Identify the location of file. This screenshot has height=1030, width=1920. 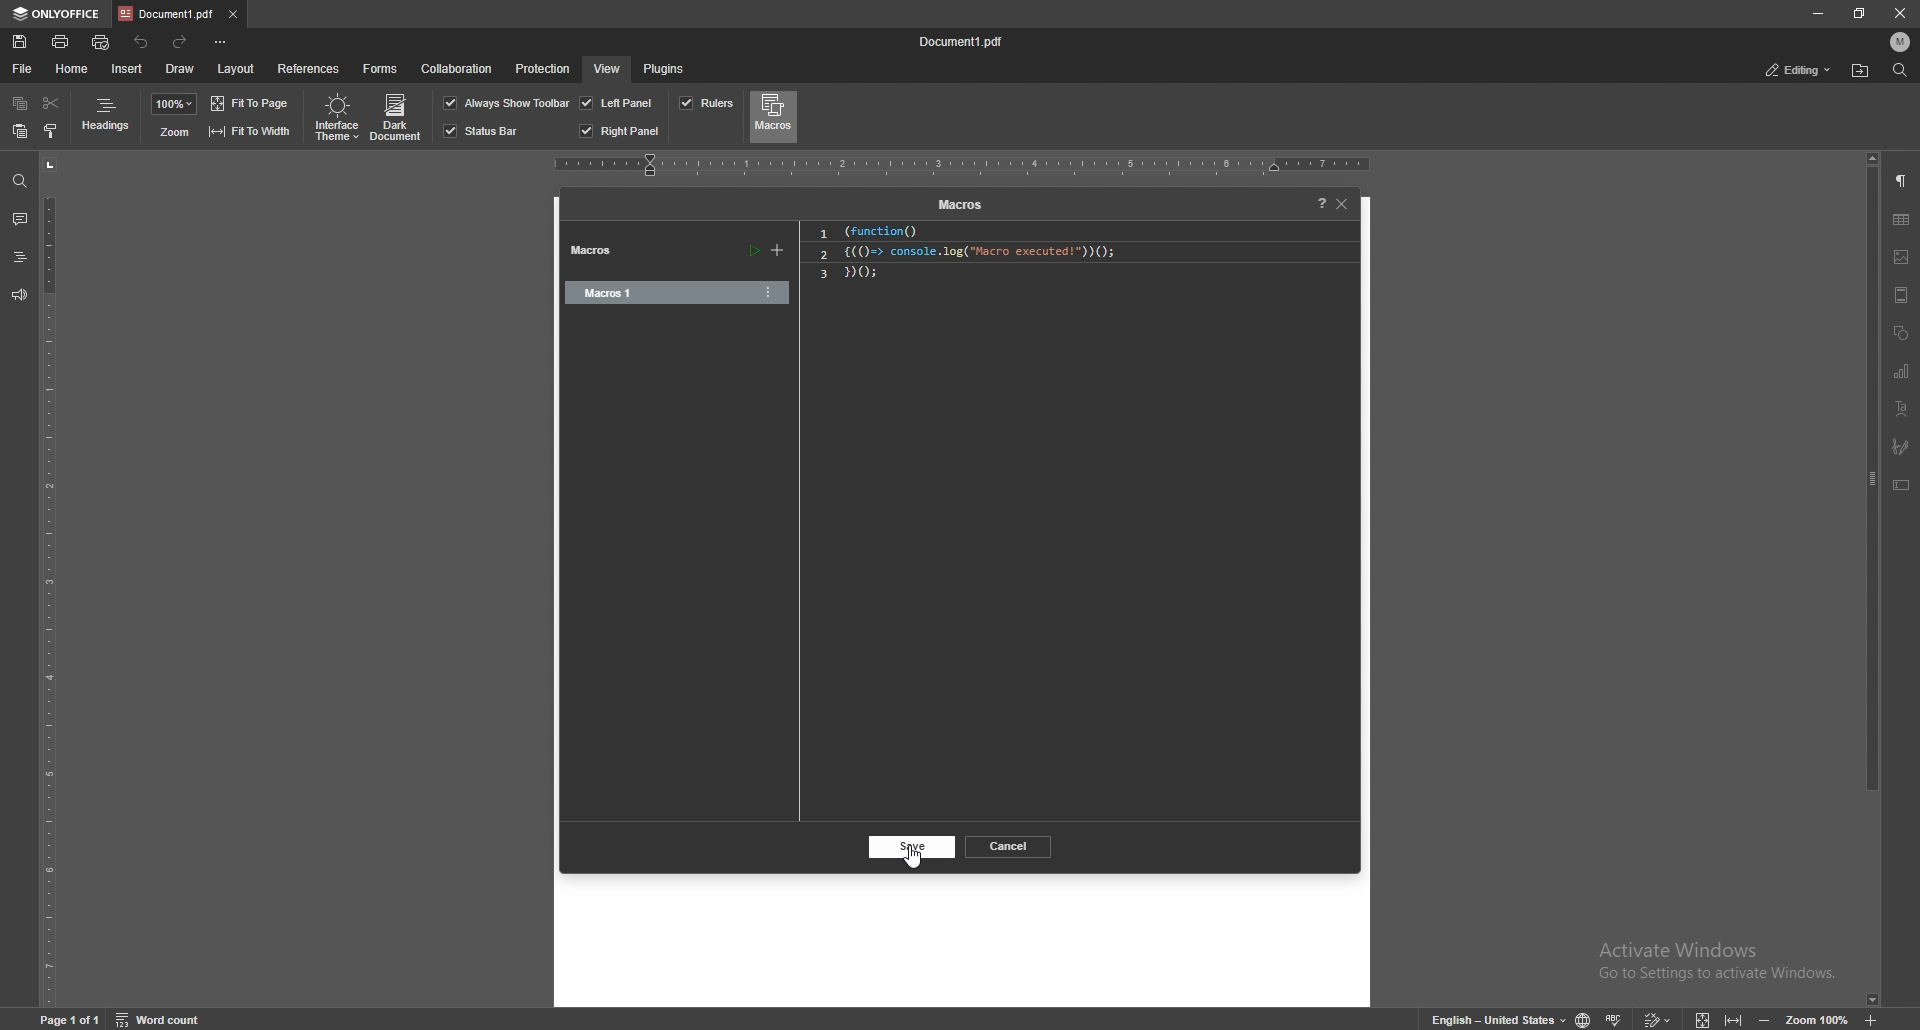
(23, 68).